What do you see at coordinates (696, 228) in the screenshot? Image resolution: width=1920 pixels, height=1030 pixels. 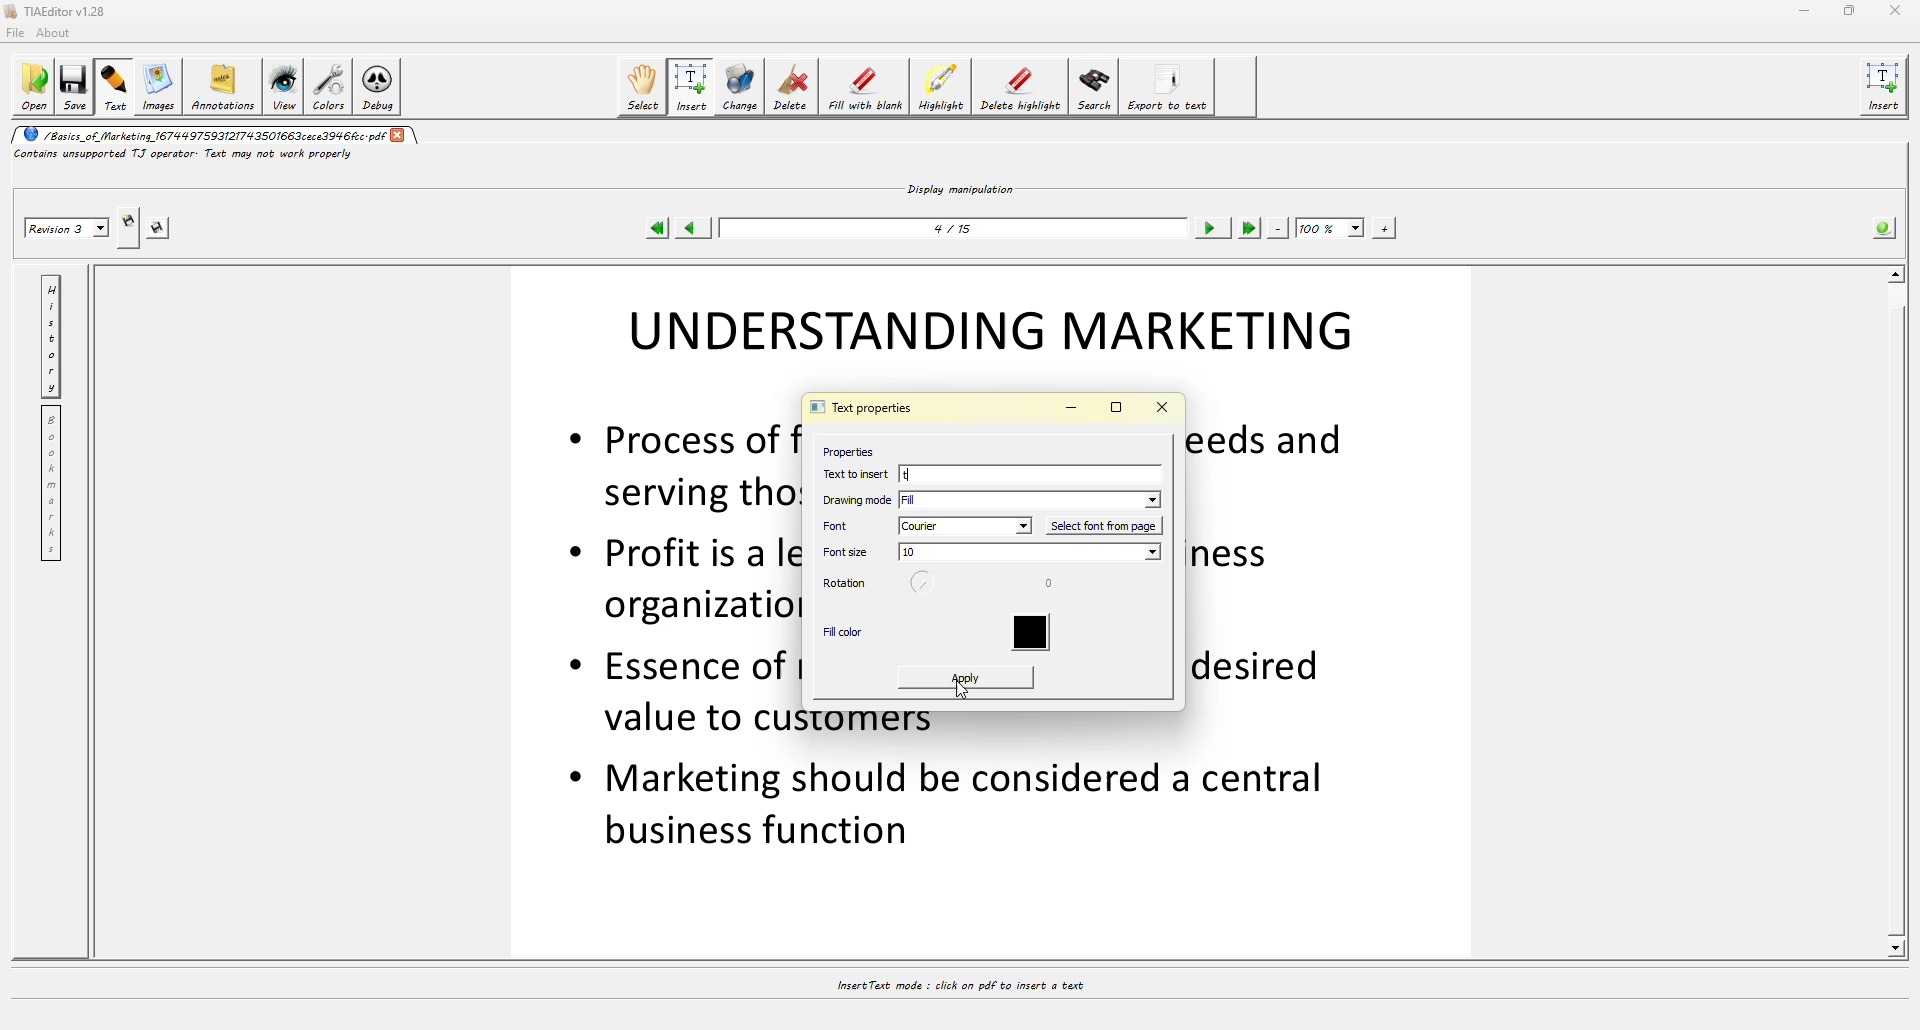 I see `previous page` at bounding box center [696, 228].